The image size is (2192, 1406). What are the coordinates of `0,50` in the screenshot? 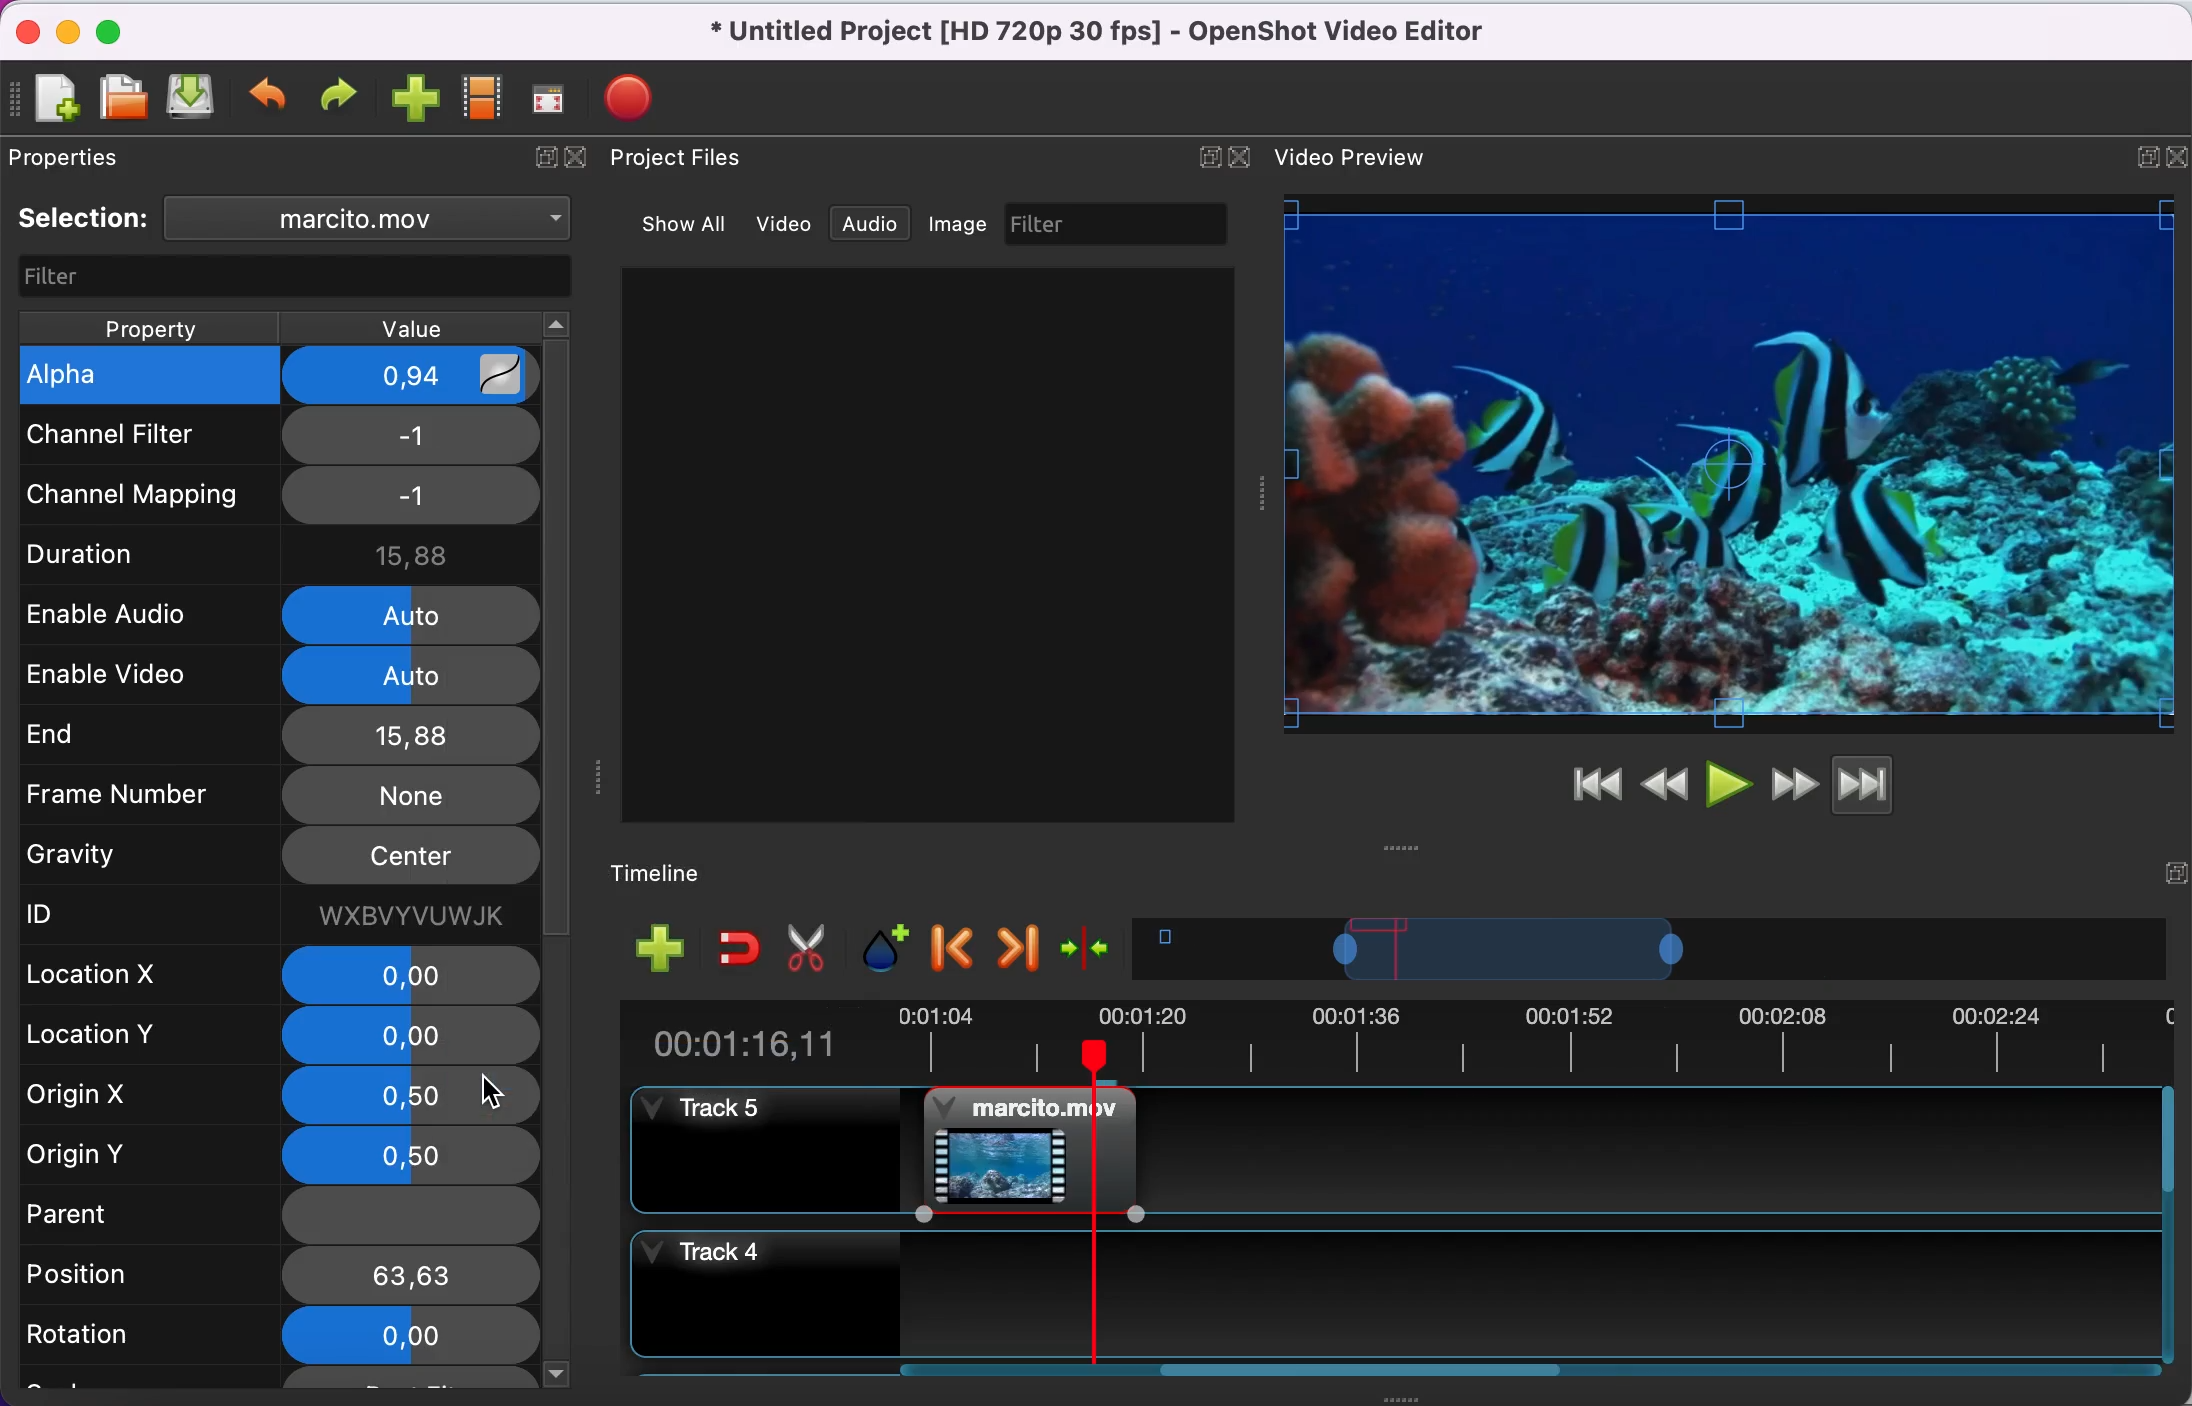 It's located at (410, 1155).